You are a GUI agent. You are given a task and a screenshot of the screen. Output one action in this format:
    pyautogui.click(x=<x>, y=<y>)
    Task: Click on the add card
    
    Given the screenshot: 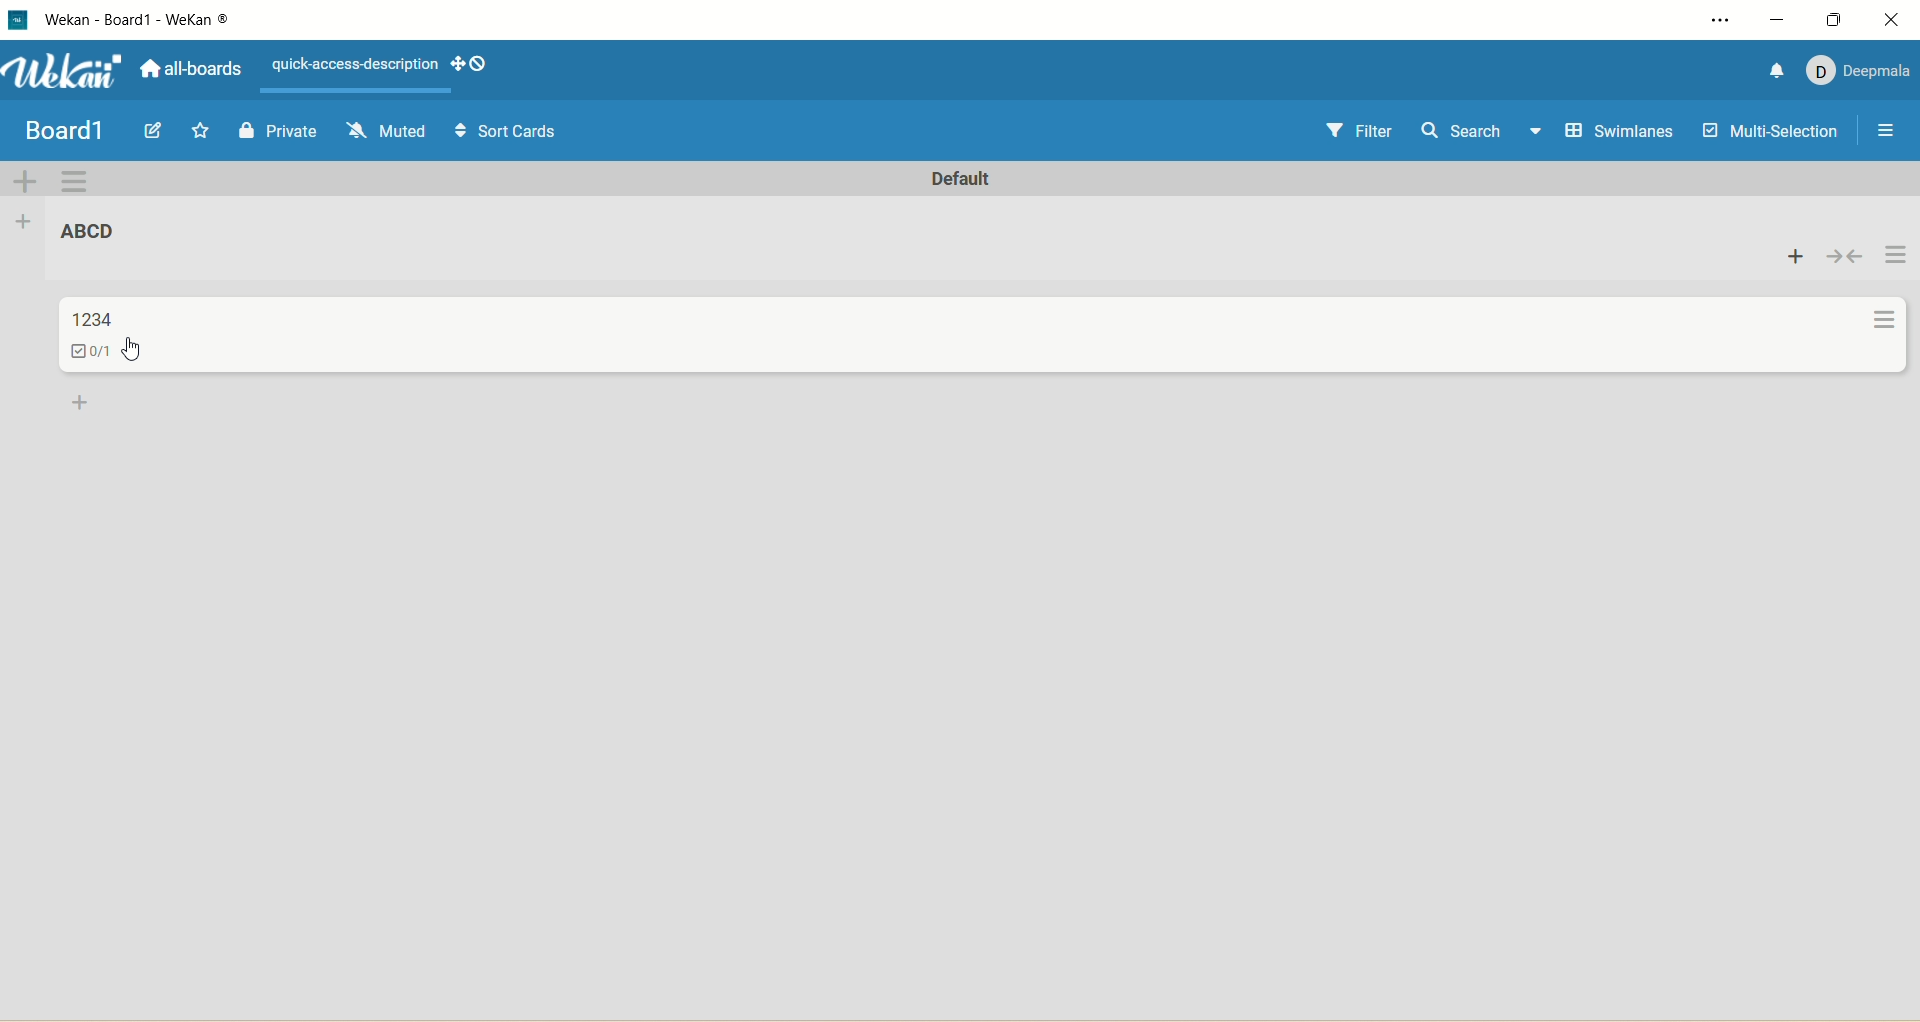 What is the action you would take?
    pyautogui.click(x=80, y=400)
    